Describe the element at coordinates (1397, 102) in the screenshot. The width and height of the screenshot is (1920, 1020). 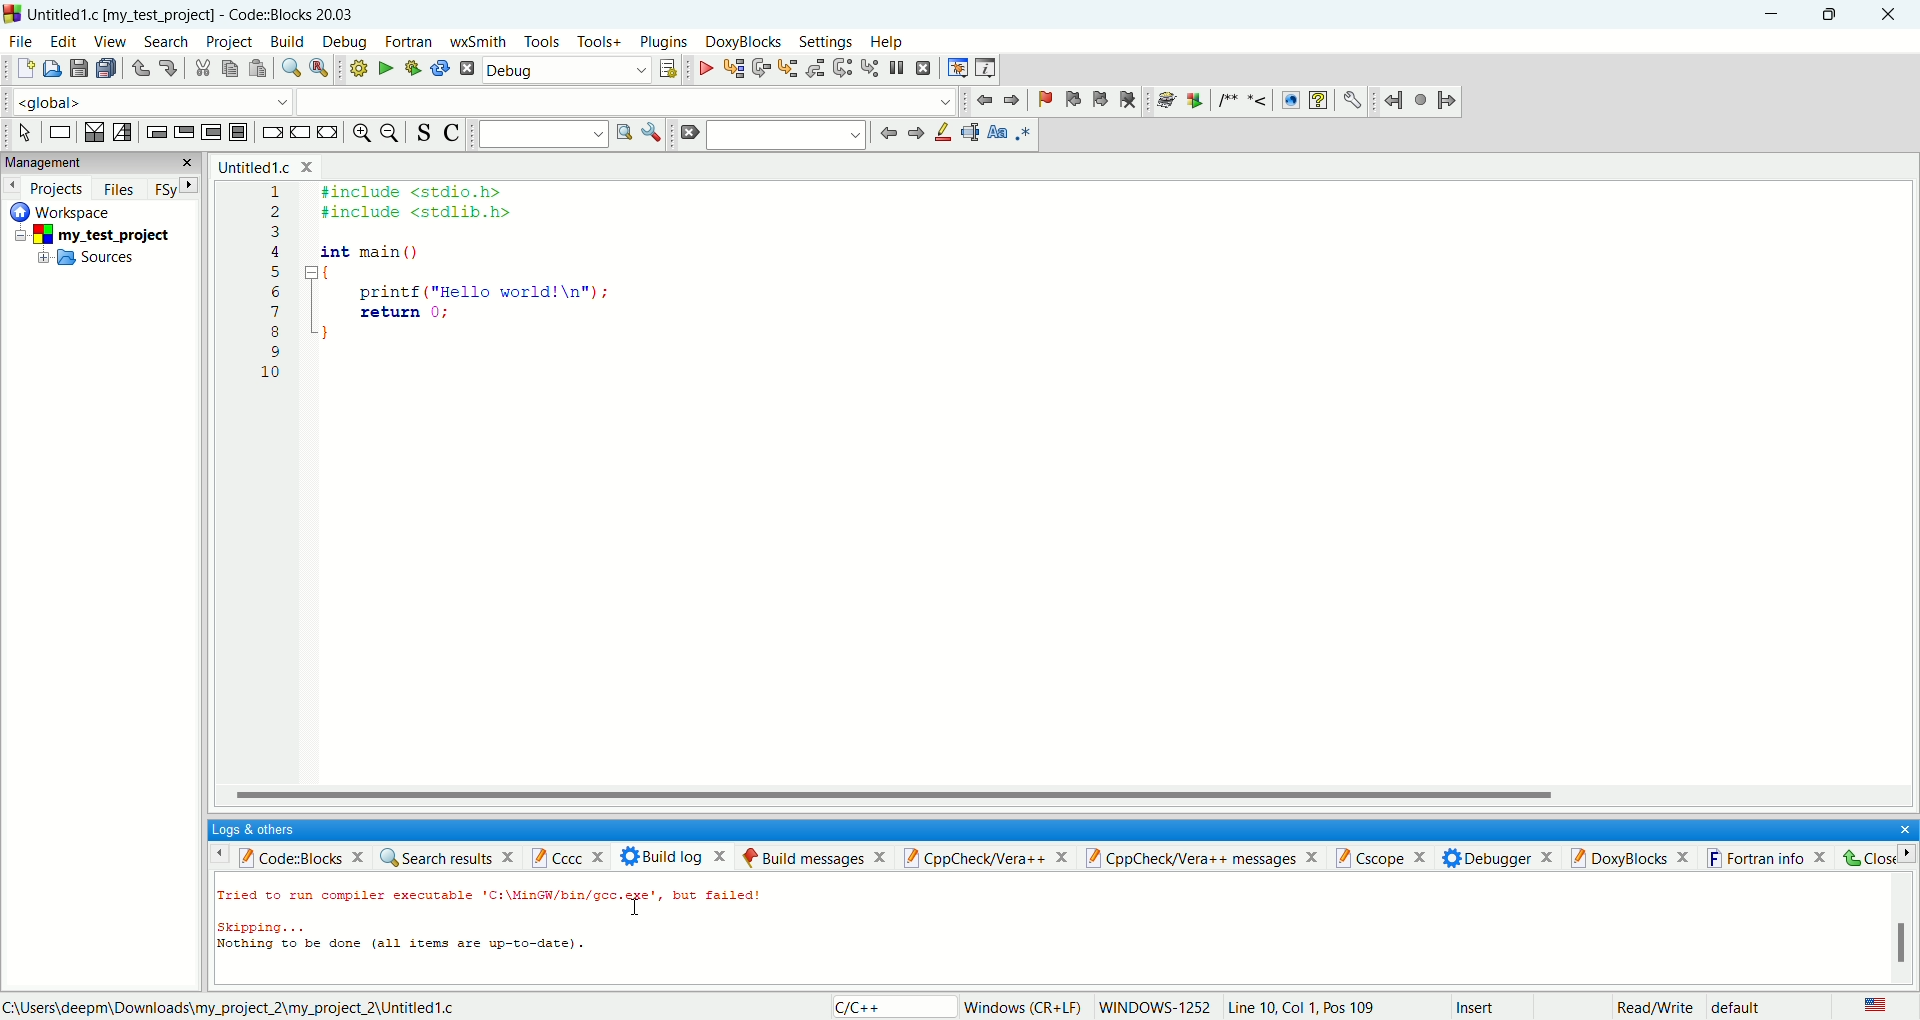
I see `next jump` at that location.